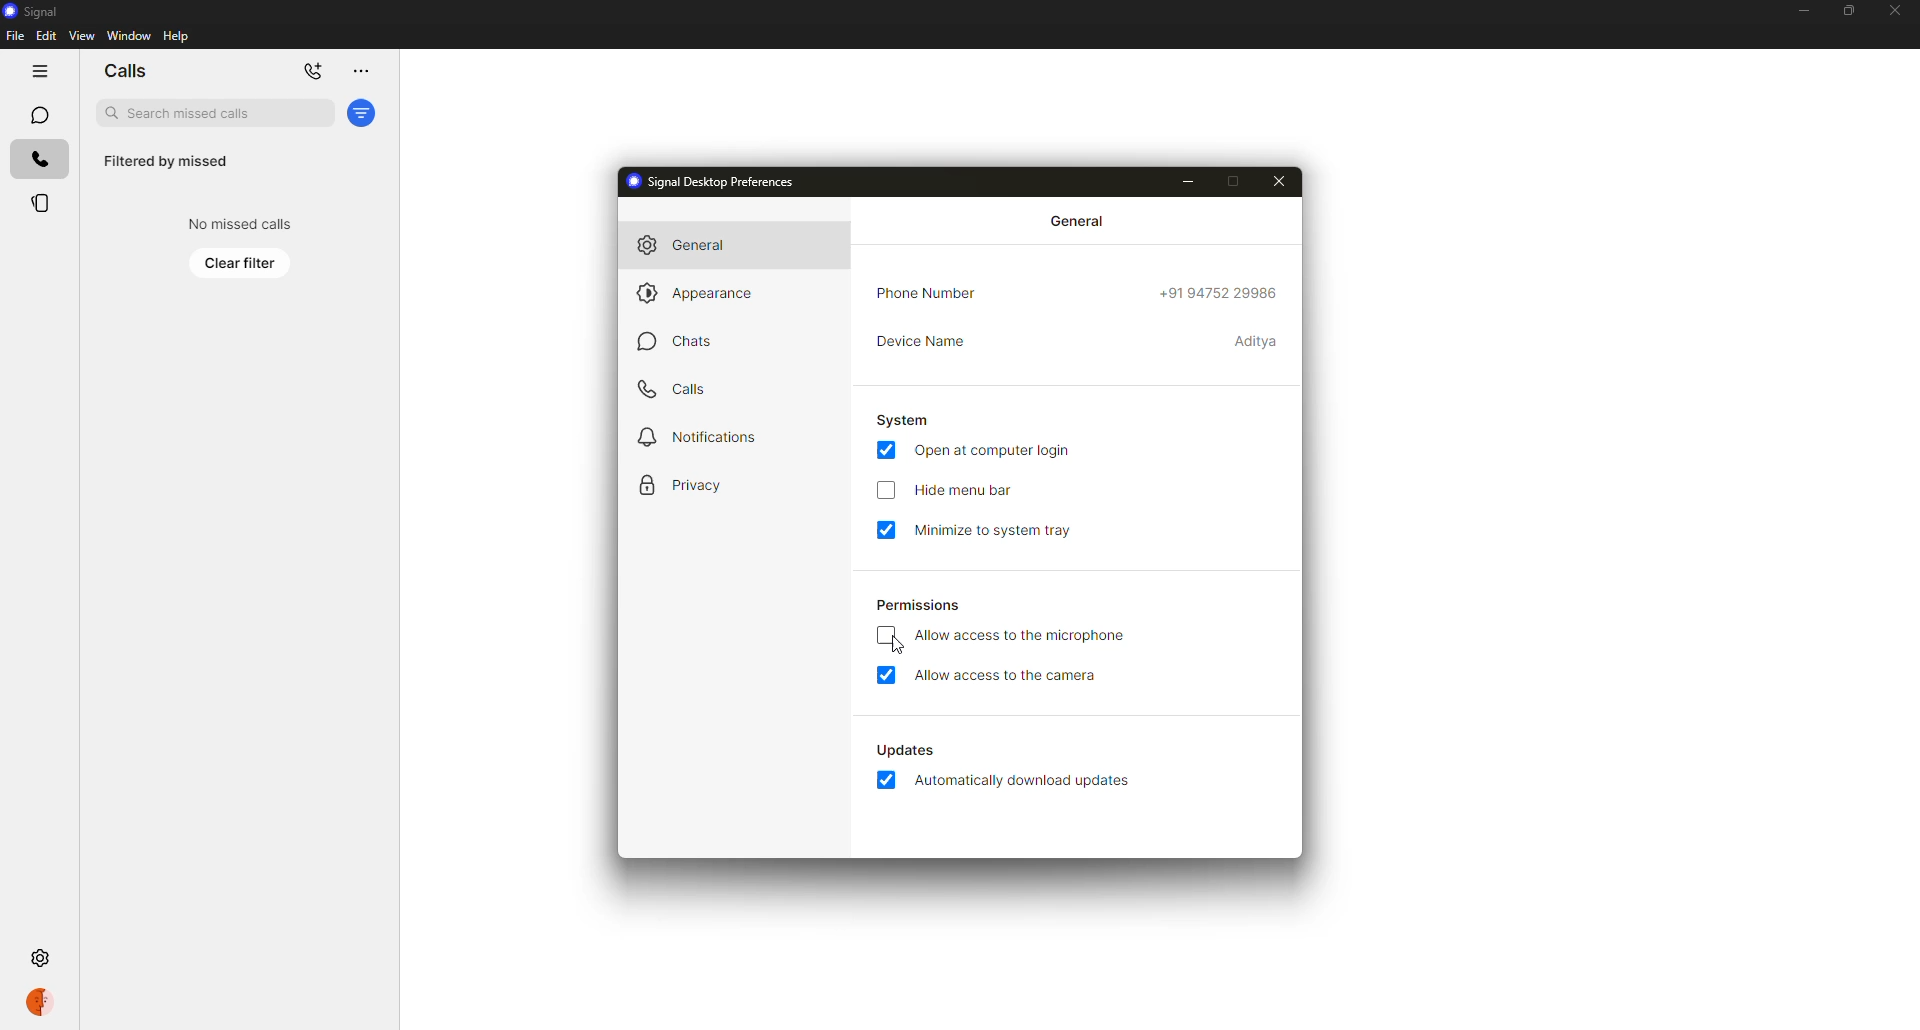 The height and width of the screenshot is (1030, 1920). Describe the element at coordinates (360, 71) in the screenshot. I see `more` at that location.